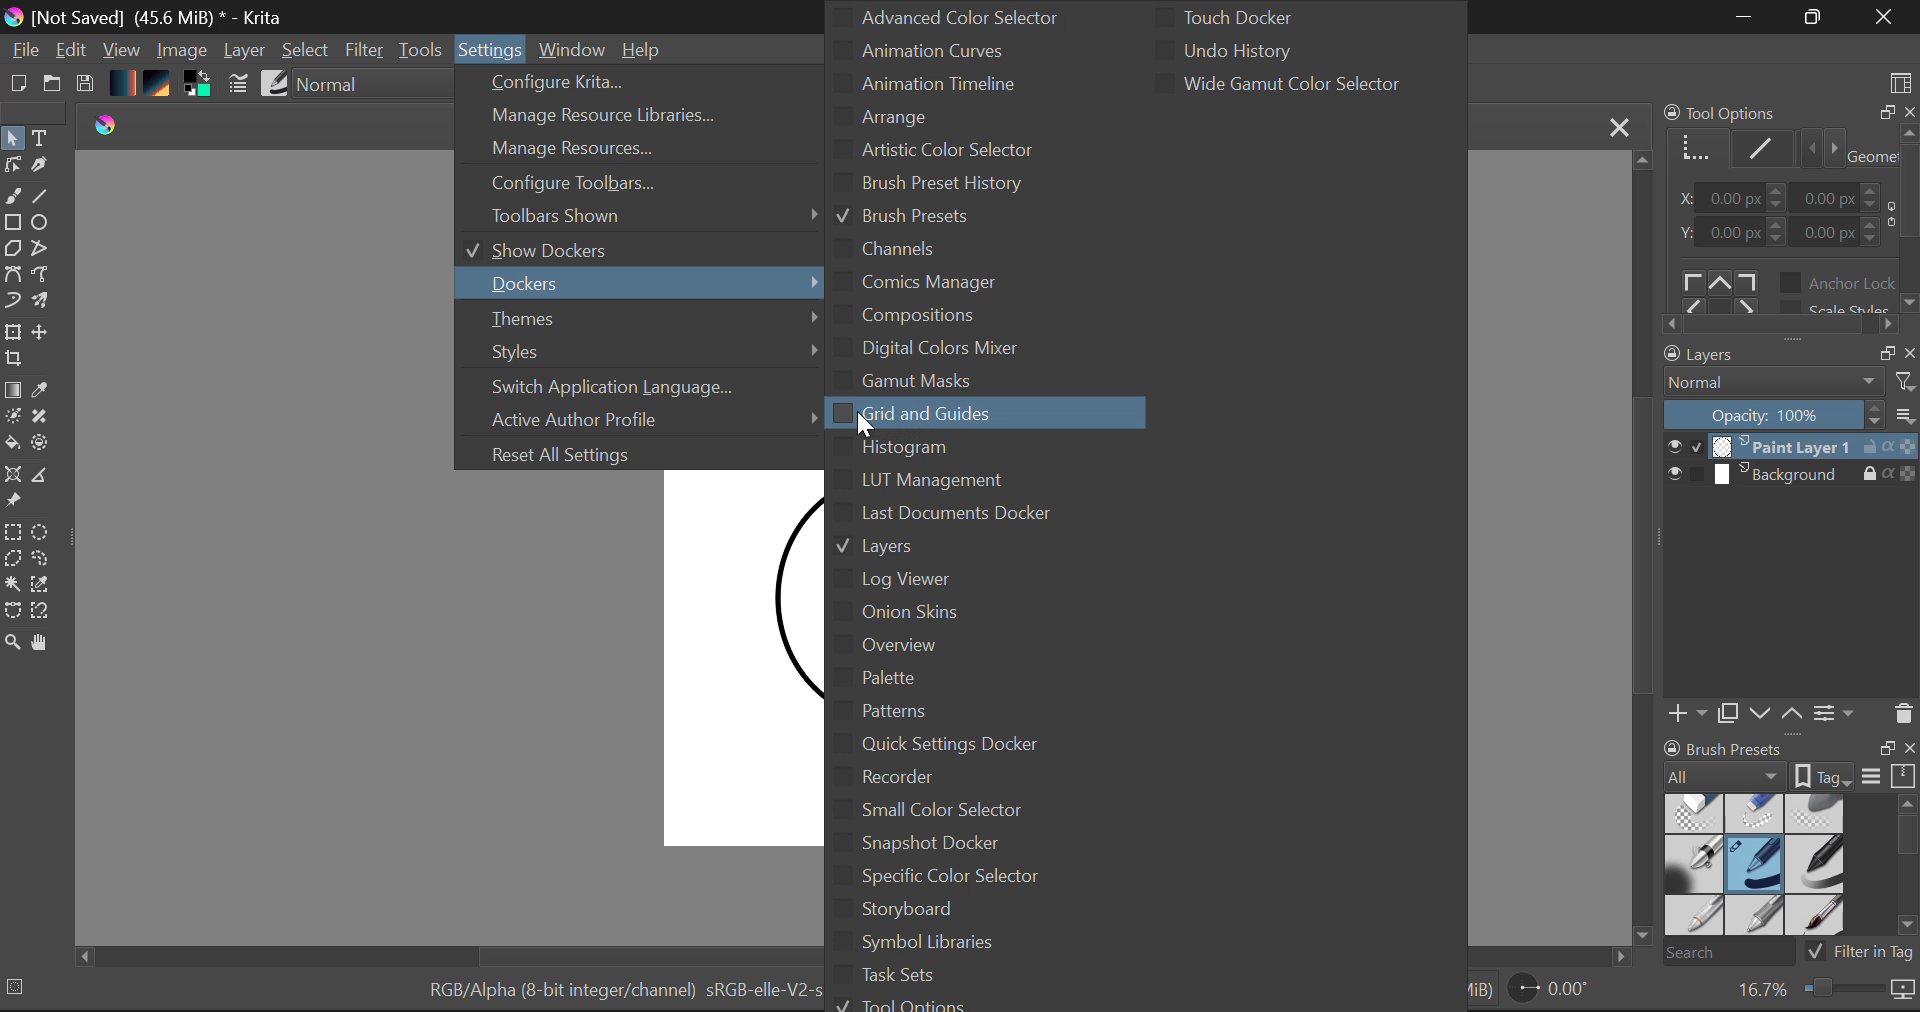 Image resolution: width=1920 pixels, height=1012 pixels. What do you see at coordinates (642, 354) in the screenshot?
I see `Styles ` at bounding box center [642, 354].